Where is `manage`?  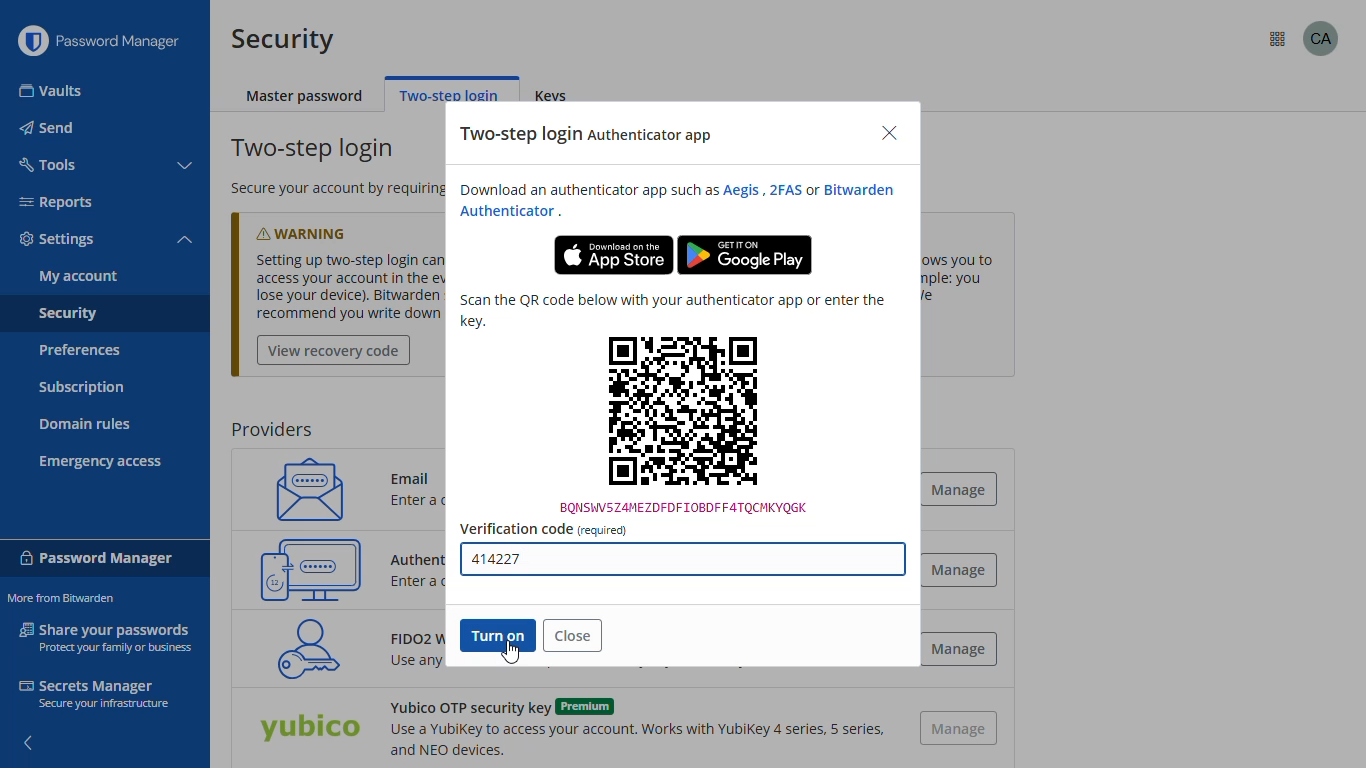
manage is located at coordinates (958, 649).